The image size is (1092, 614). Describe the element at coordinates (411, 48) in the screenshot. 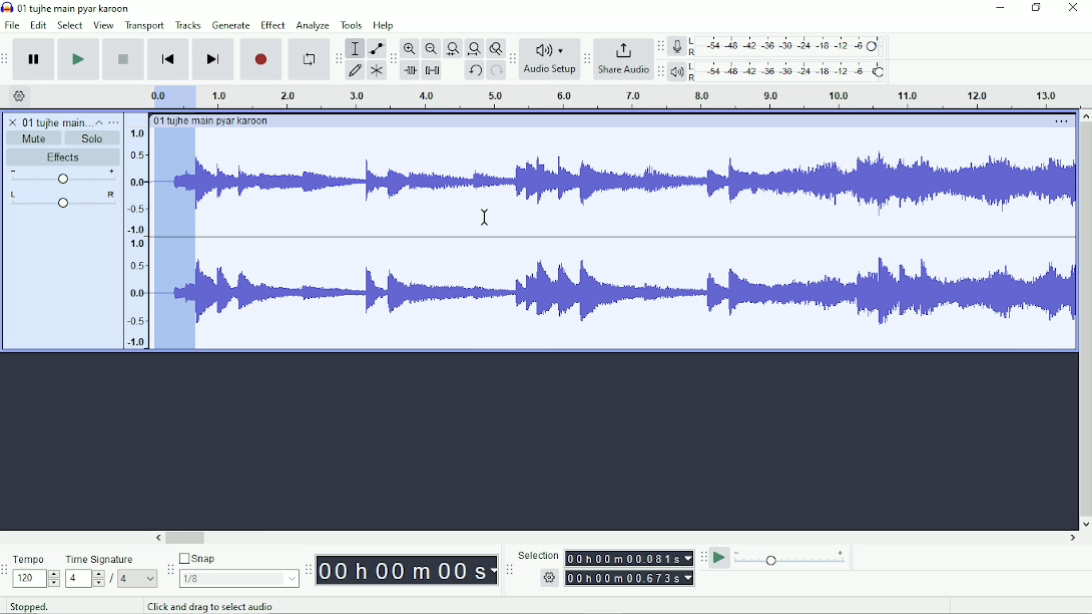

I see `Zoom In` at that location.